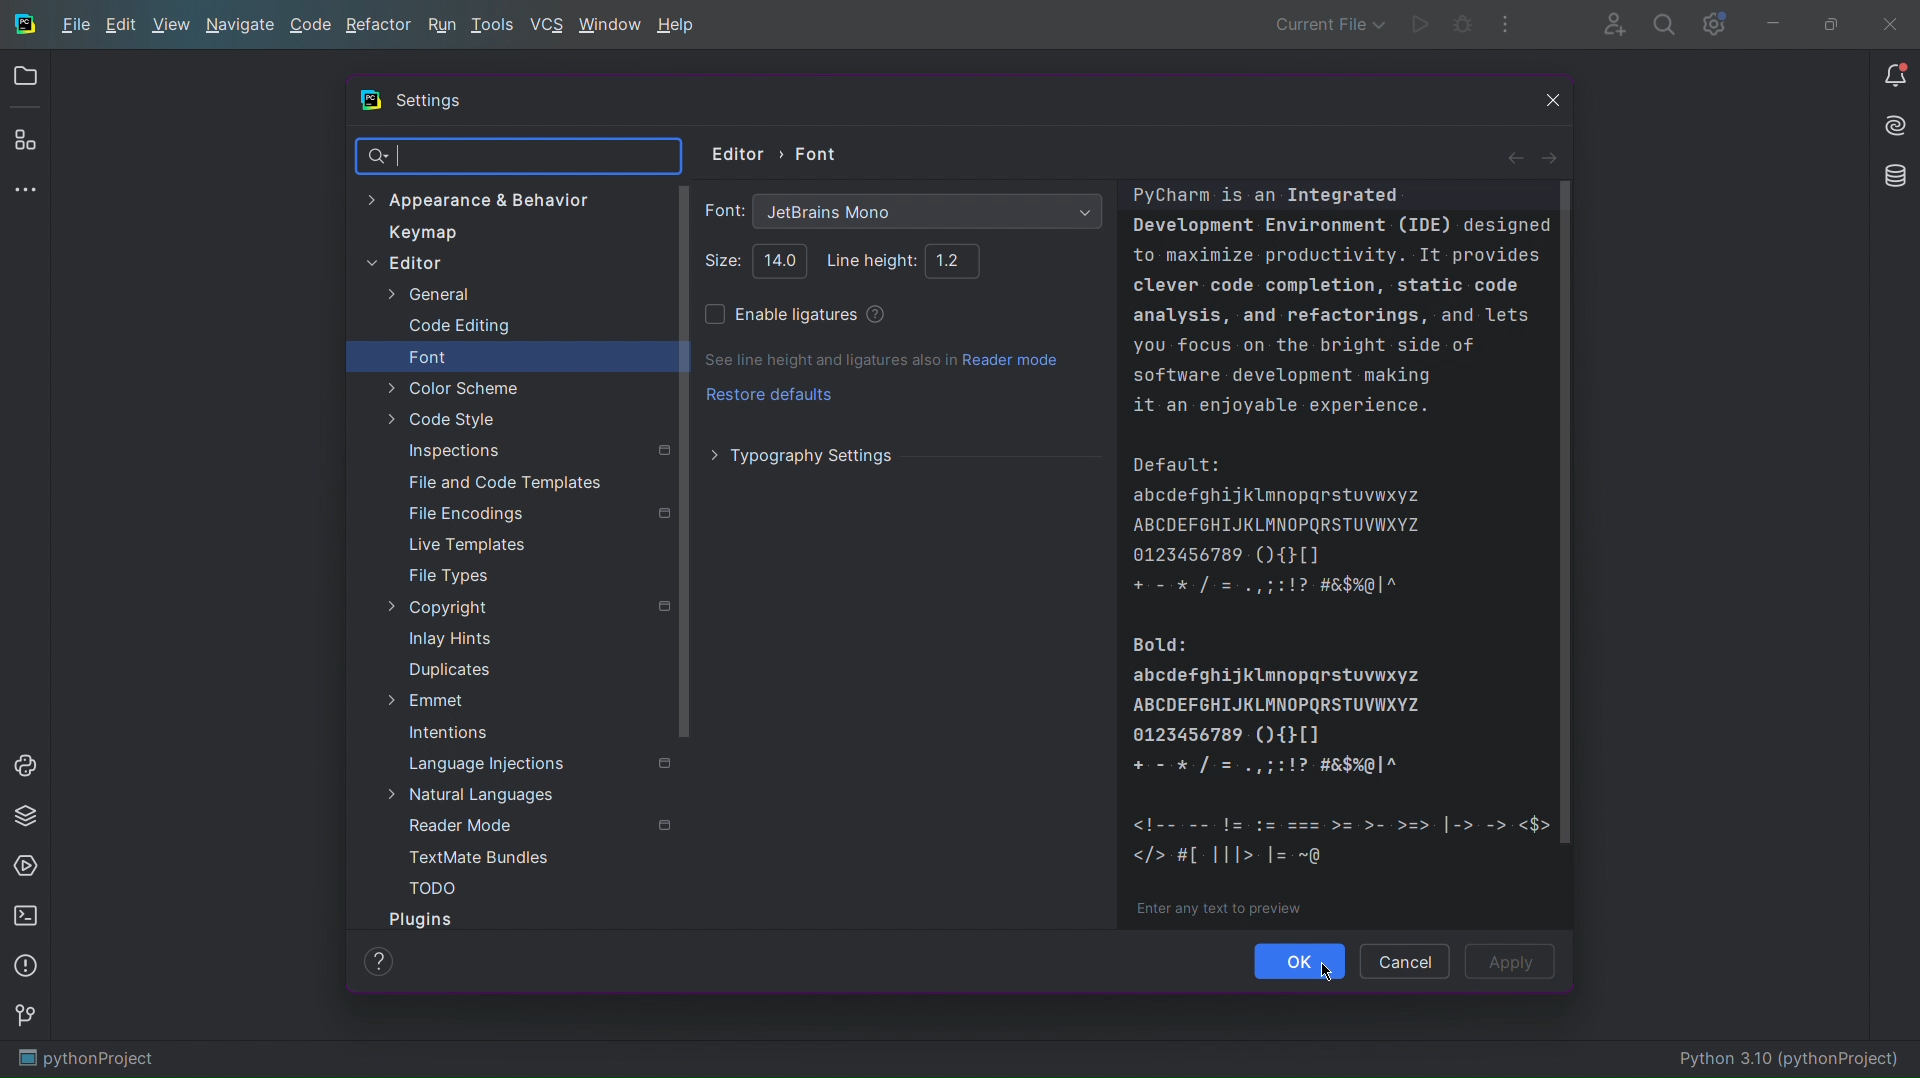 The height and width of the screenshot is (1078, 1920). Describe the element at coordinates (29, 762) in the screenshot. I see `Python Console` at that location.